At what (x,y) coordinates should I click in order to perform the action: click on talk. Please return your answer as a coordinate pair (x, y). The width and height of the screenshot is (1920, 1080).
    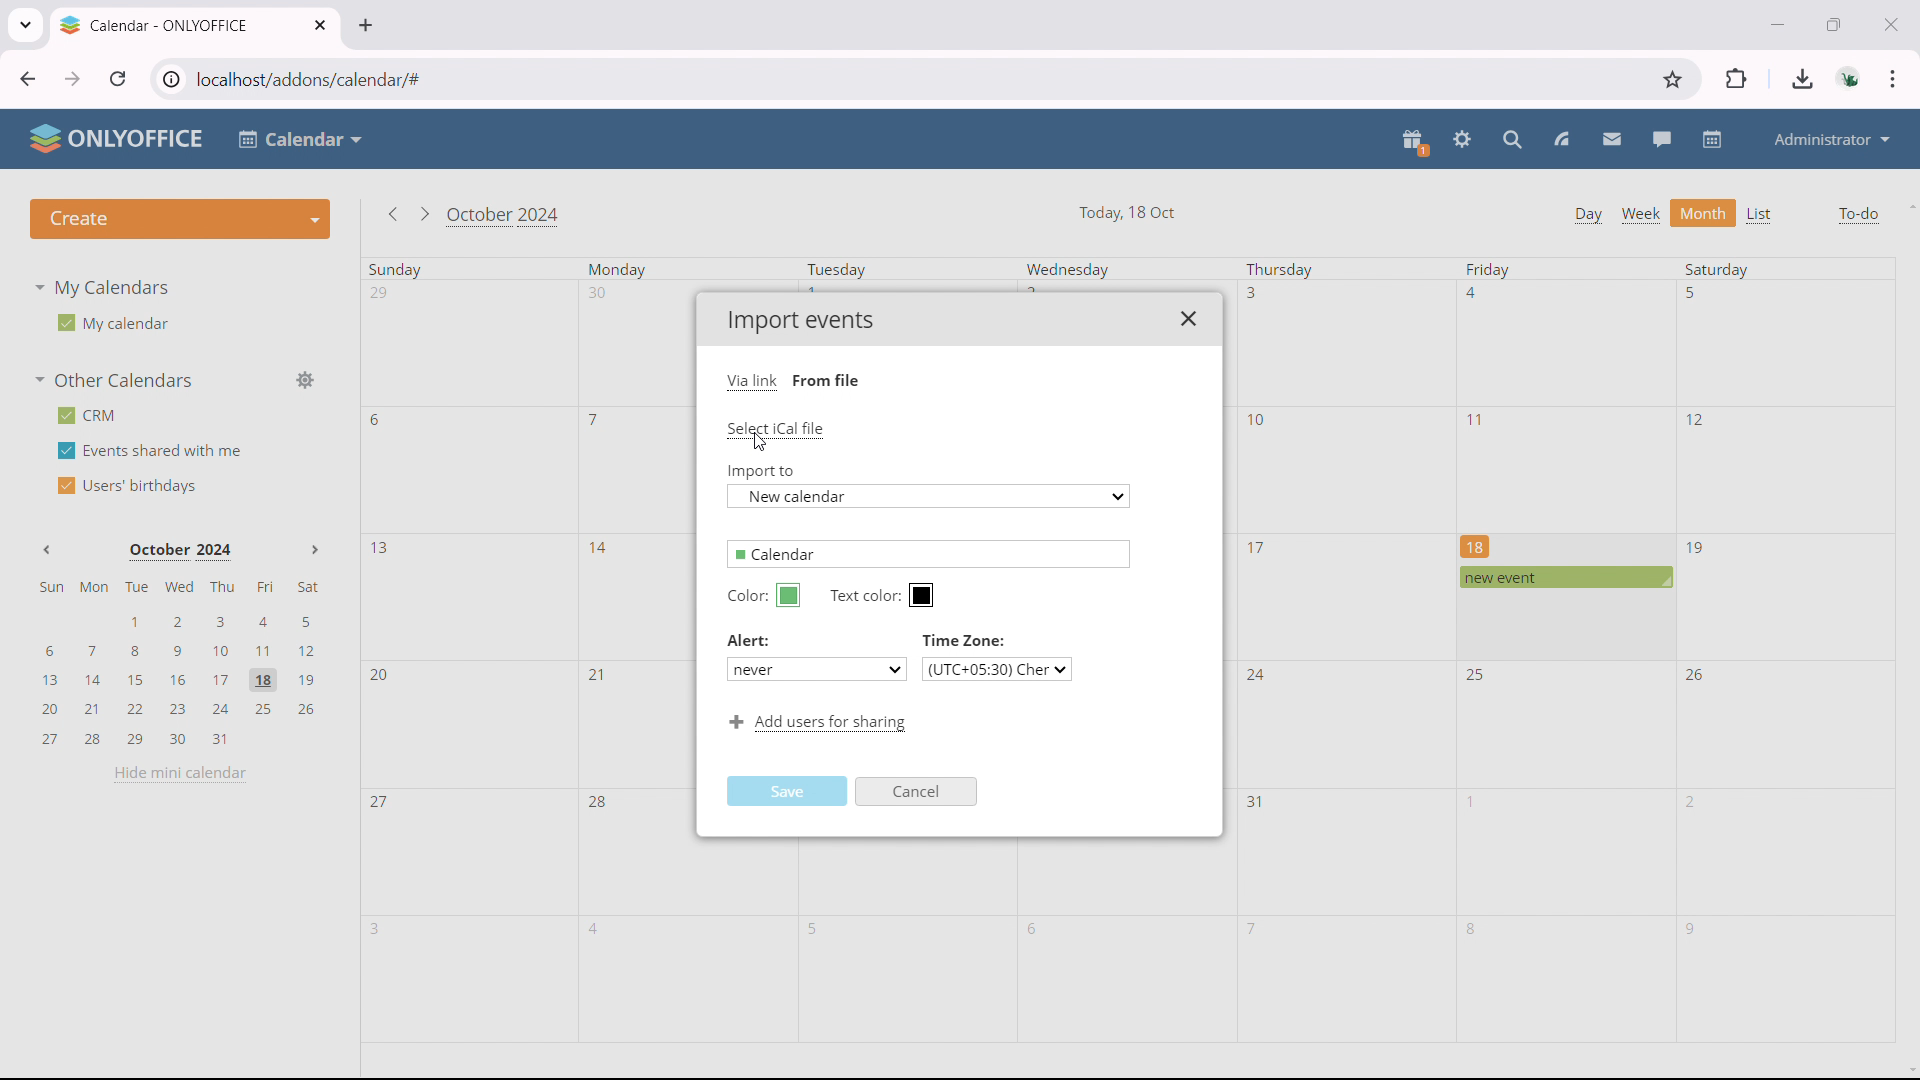
    Looking at the image, I should click on (1662, 139).